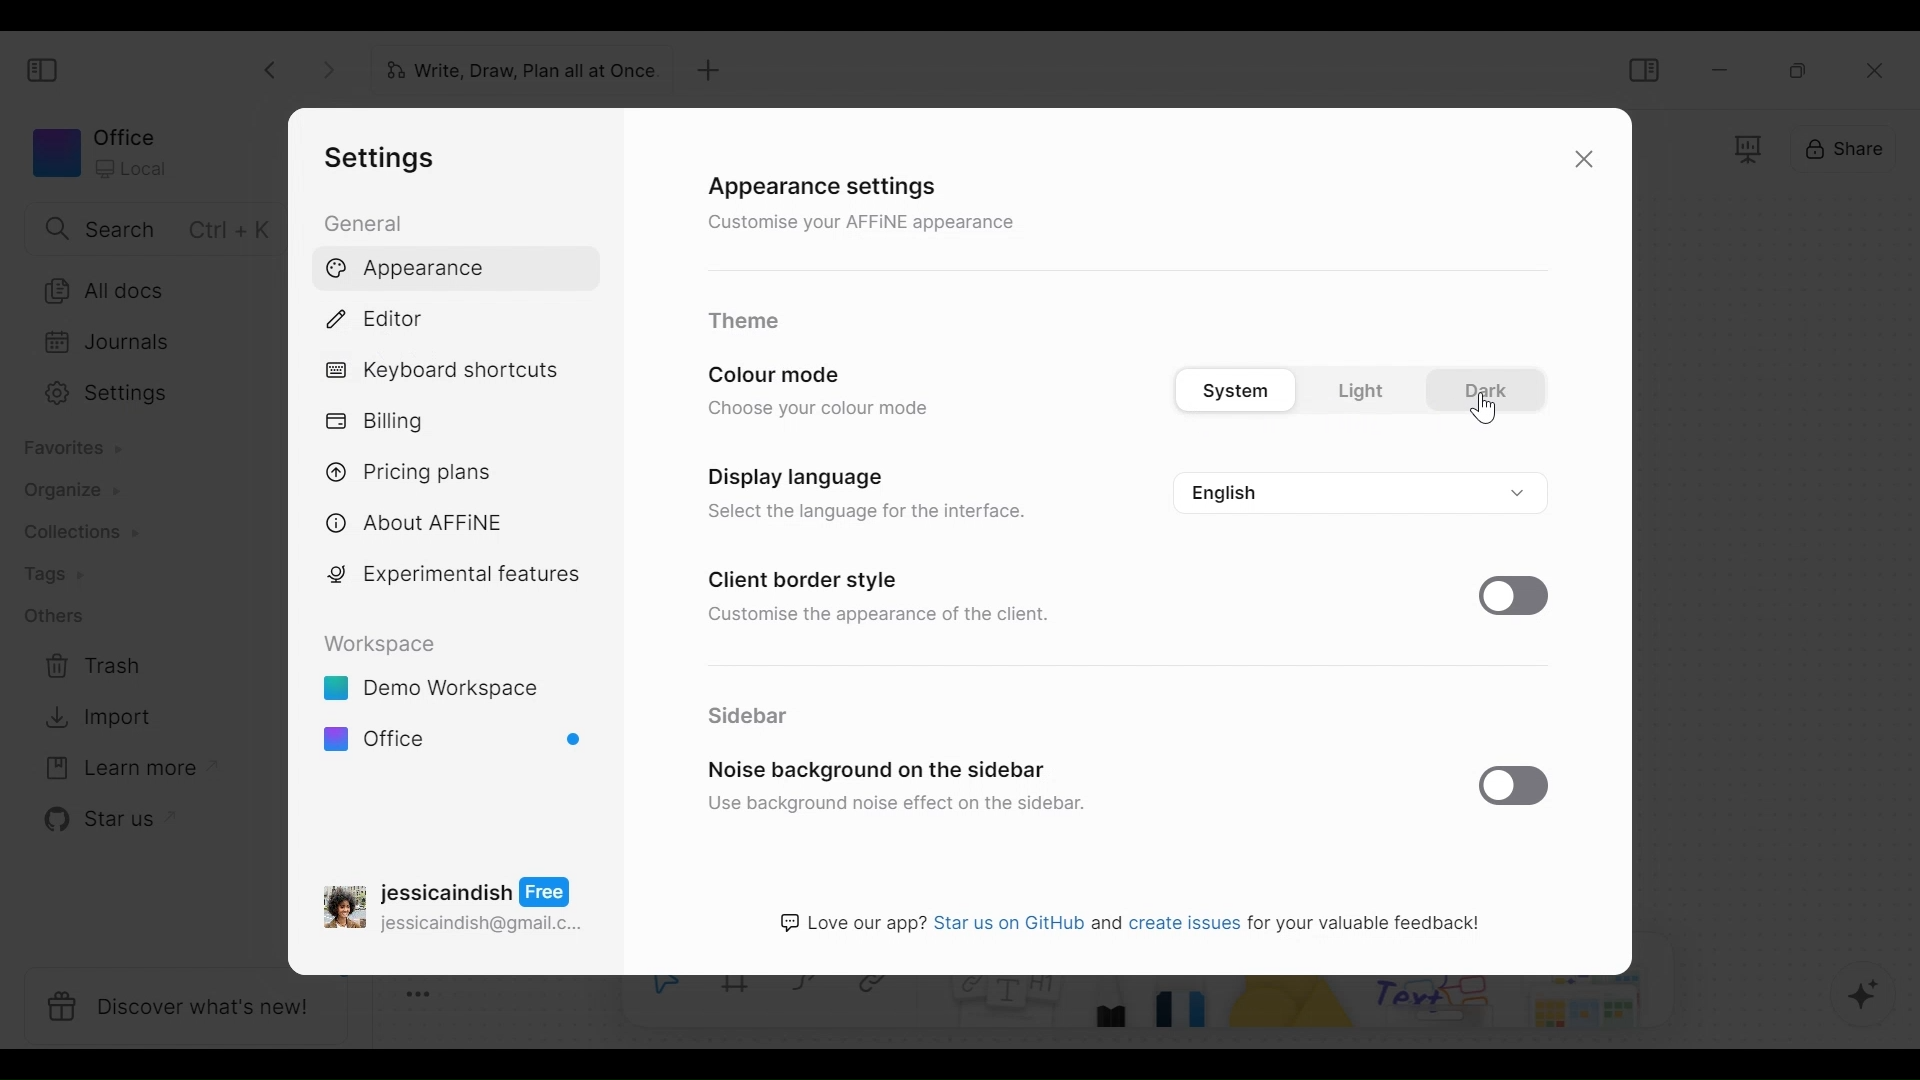 The width and height of the screenshot is (1920, 1080). I want to click on Noise background, so click(895, 790).